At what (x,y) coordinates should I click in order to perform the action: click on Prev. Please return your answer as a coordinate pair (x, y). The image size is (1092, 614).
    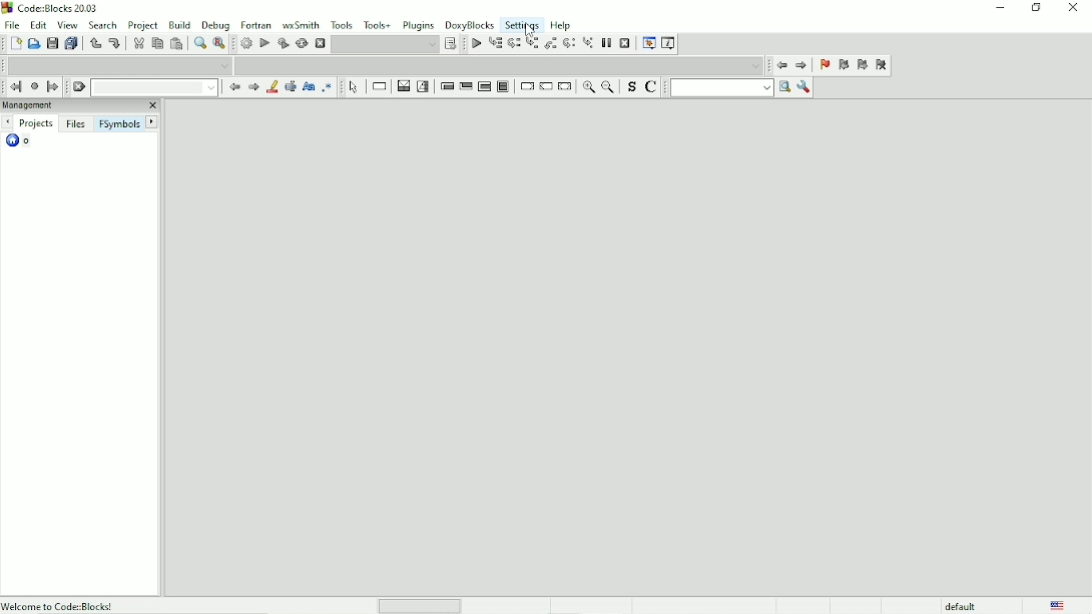
    Looking at the image, I should click on (235, 88).